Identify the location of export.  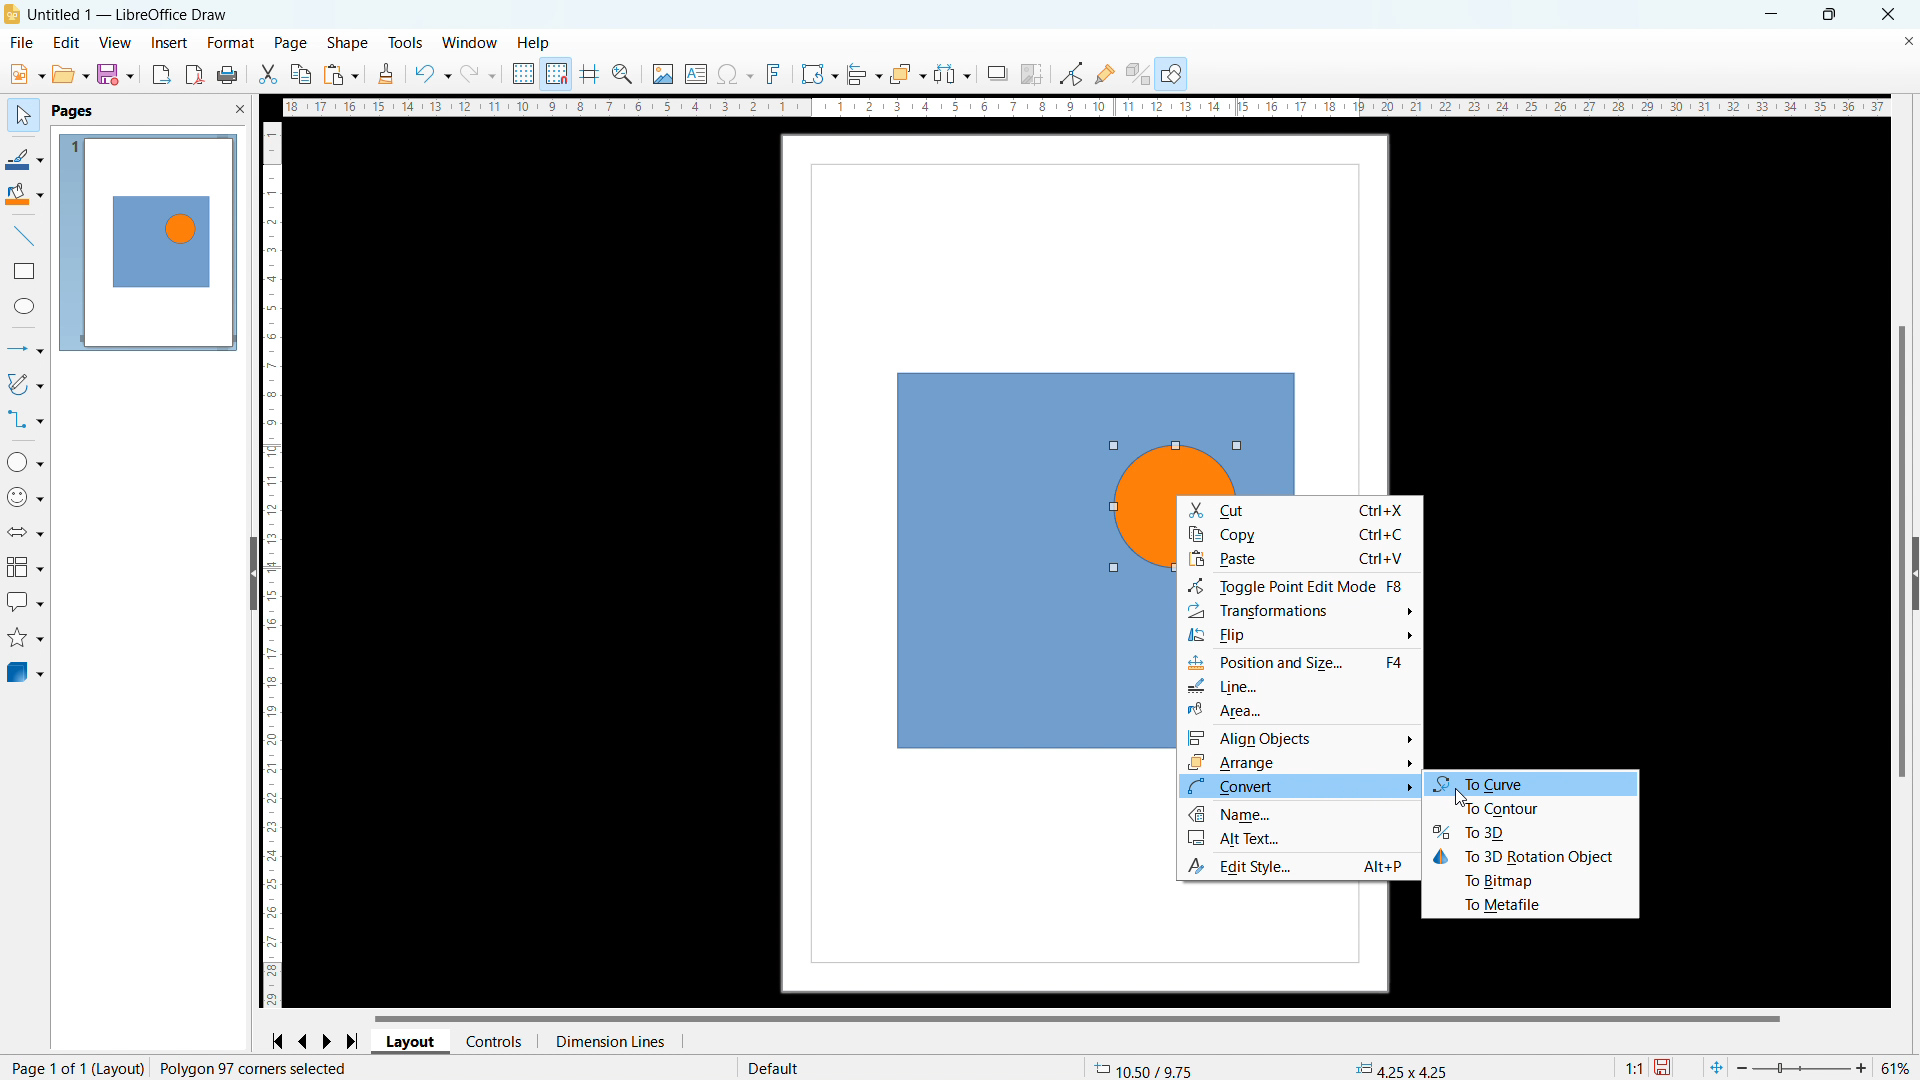
(162, 75).